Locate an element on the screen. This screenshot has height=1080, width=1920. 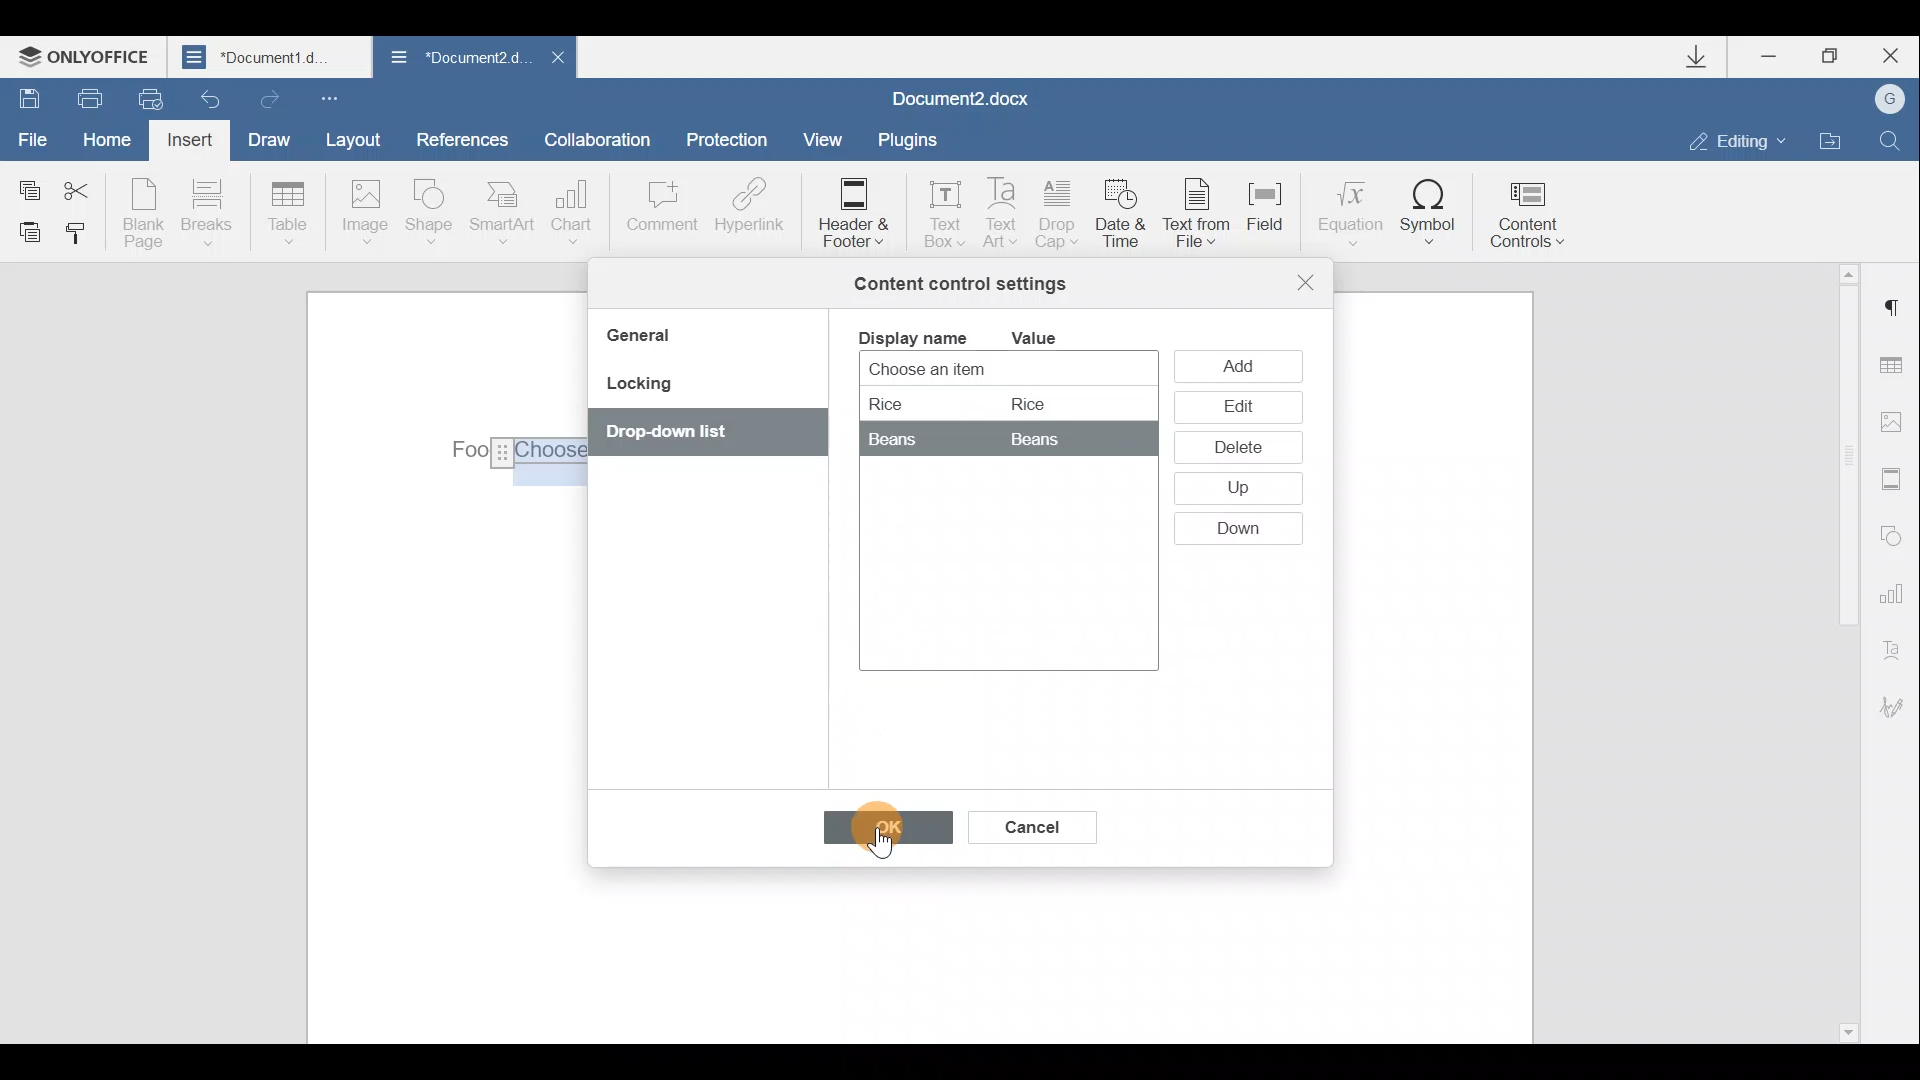
Shape is located at coordinates (433, 215).